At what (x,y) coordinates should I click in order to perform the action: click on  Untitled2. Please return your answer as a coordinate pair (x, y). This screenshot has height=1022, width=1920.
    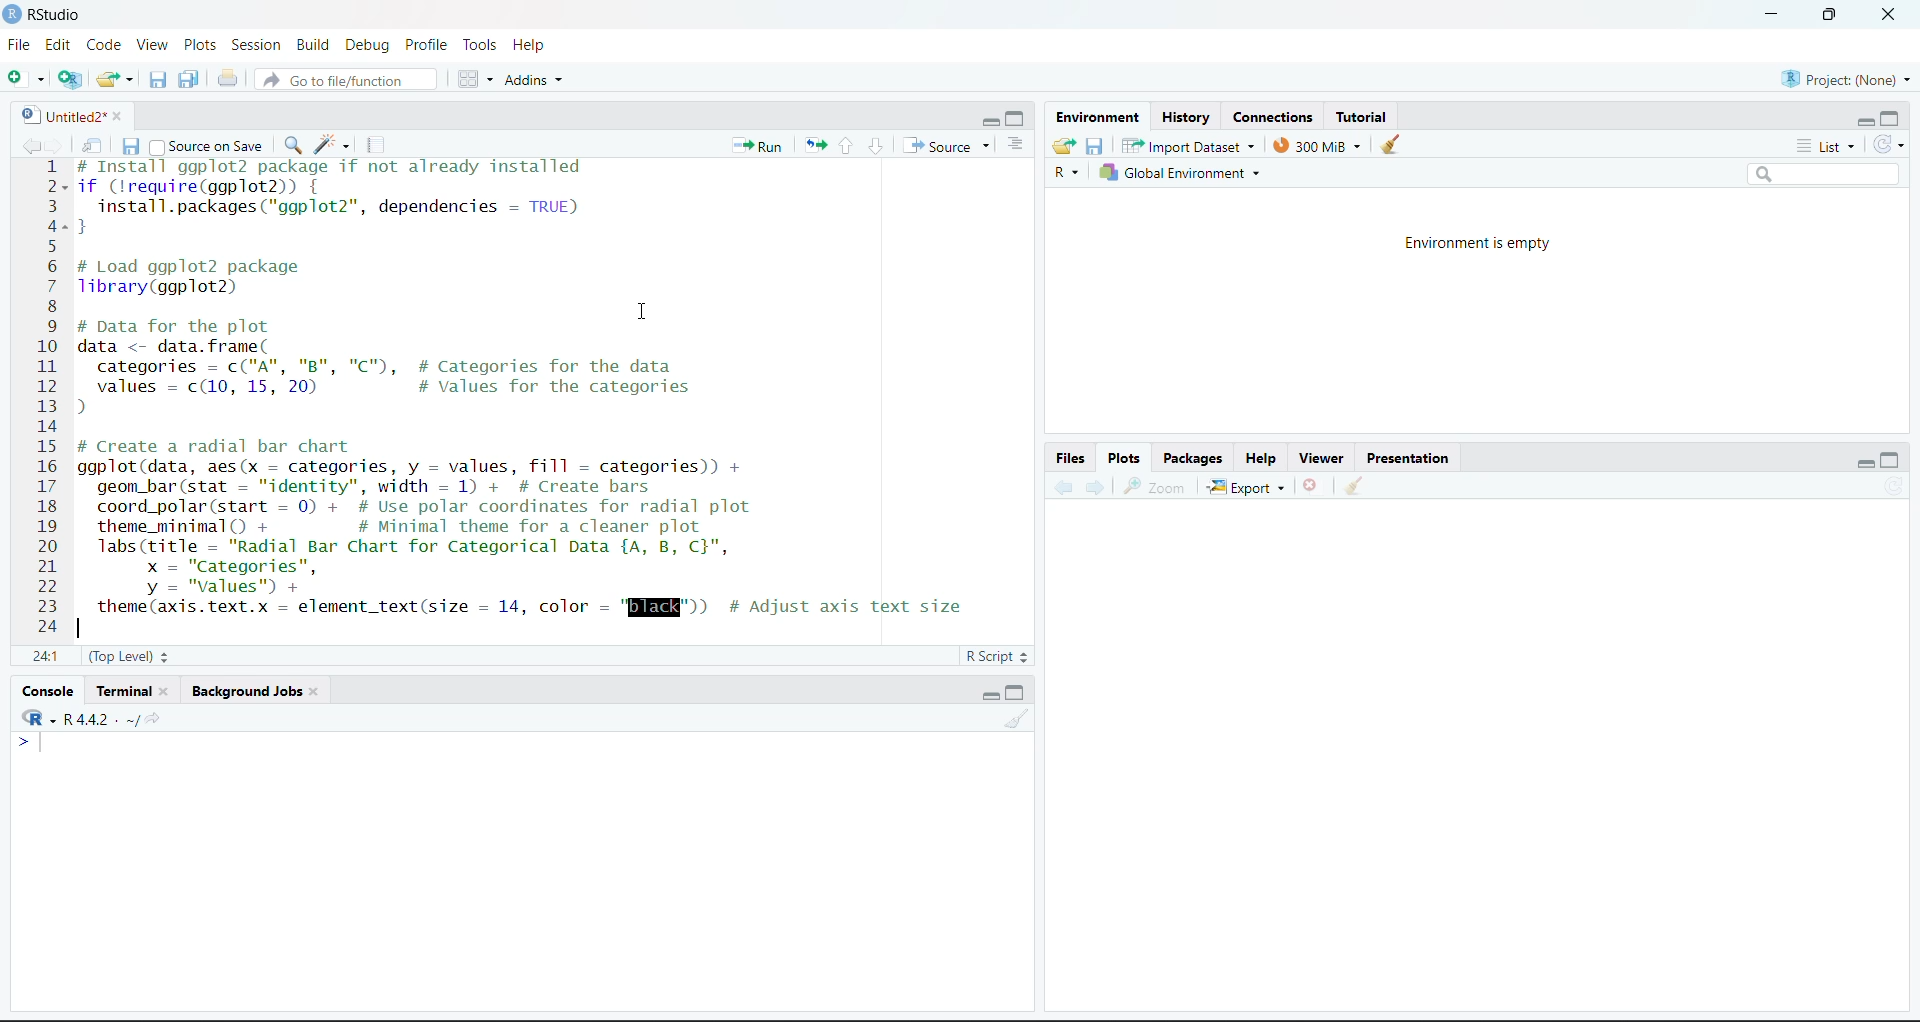
    Looking at the image, I should click on (68, 115).